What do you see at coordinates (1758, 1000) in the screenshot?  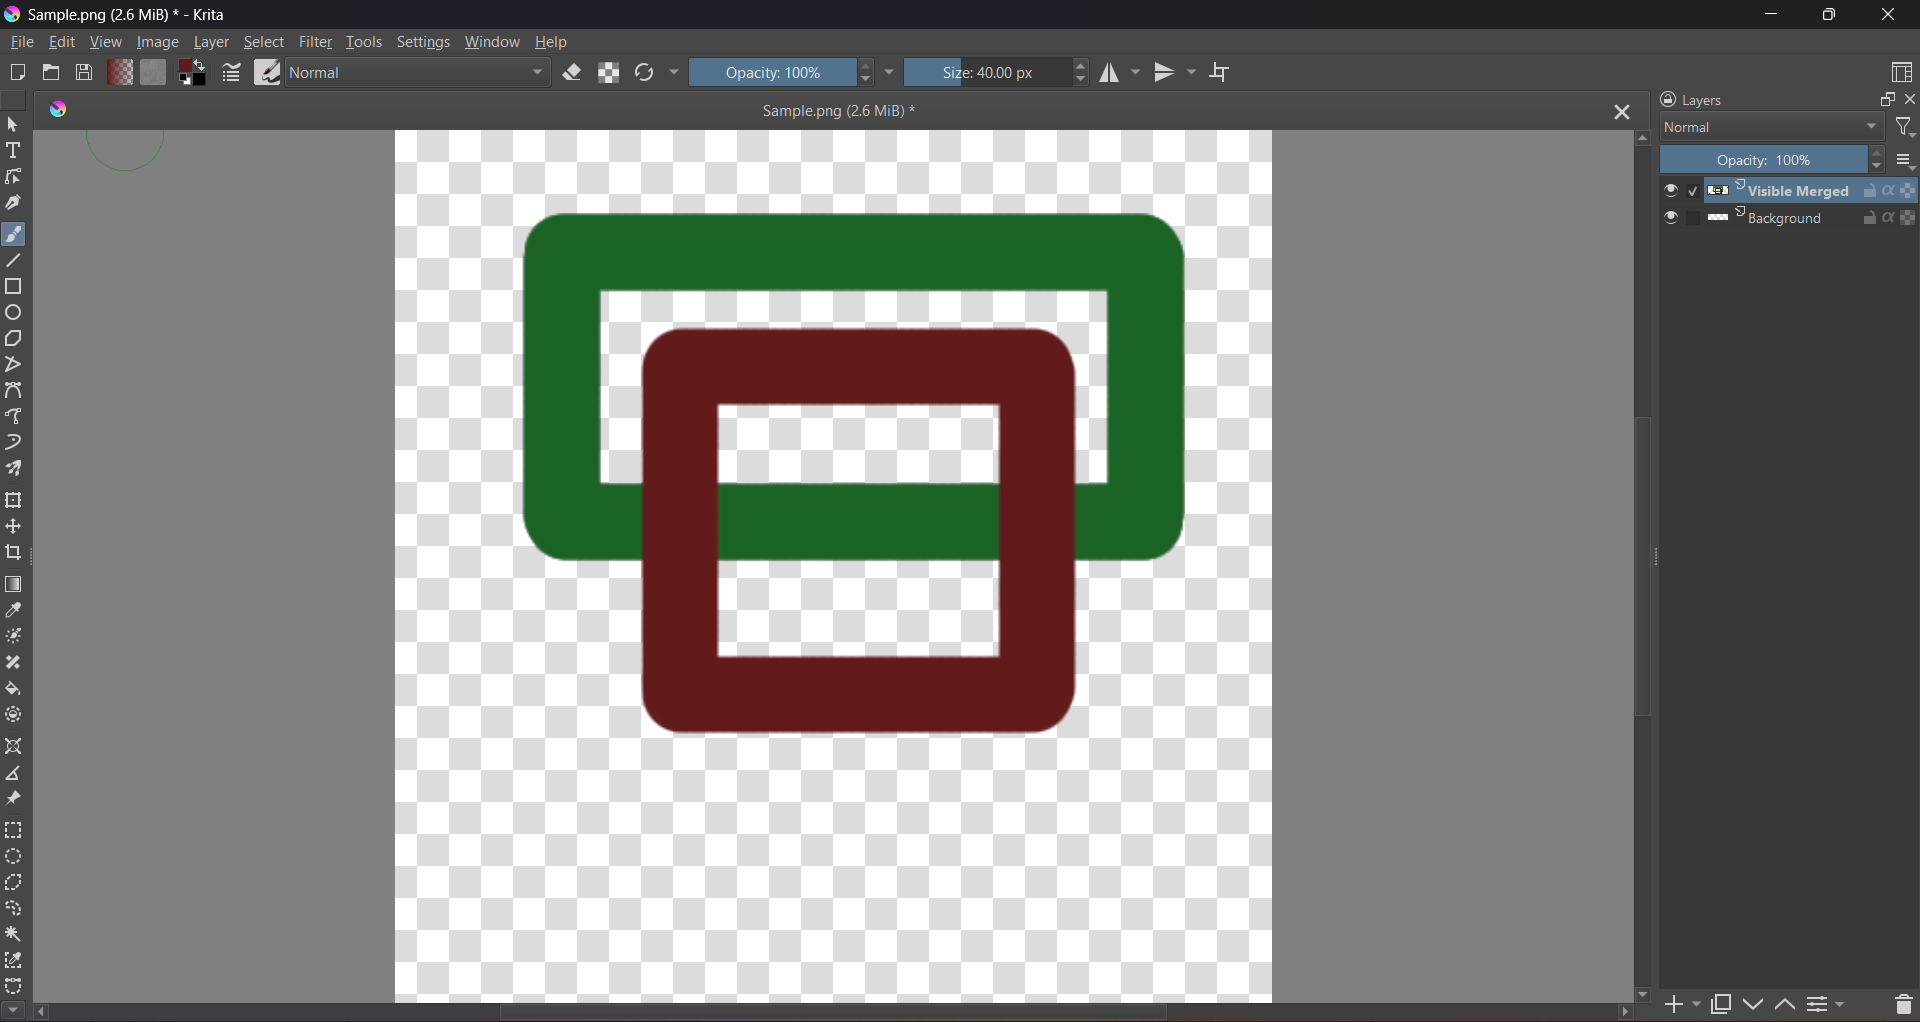 I see `Mask Down` at bounding box center [1758, 1000].